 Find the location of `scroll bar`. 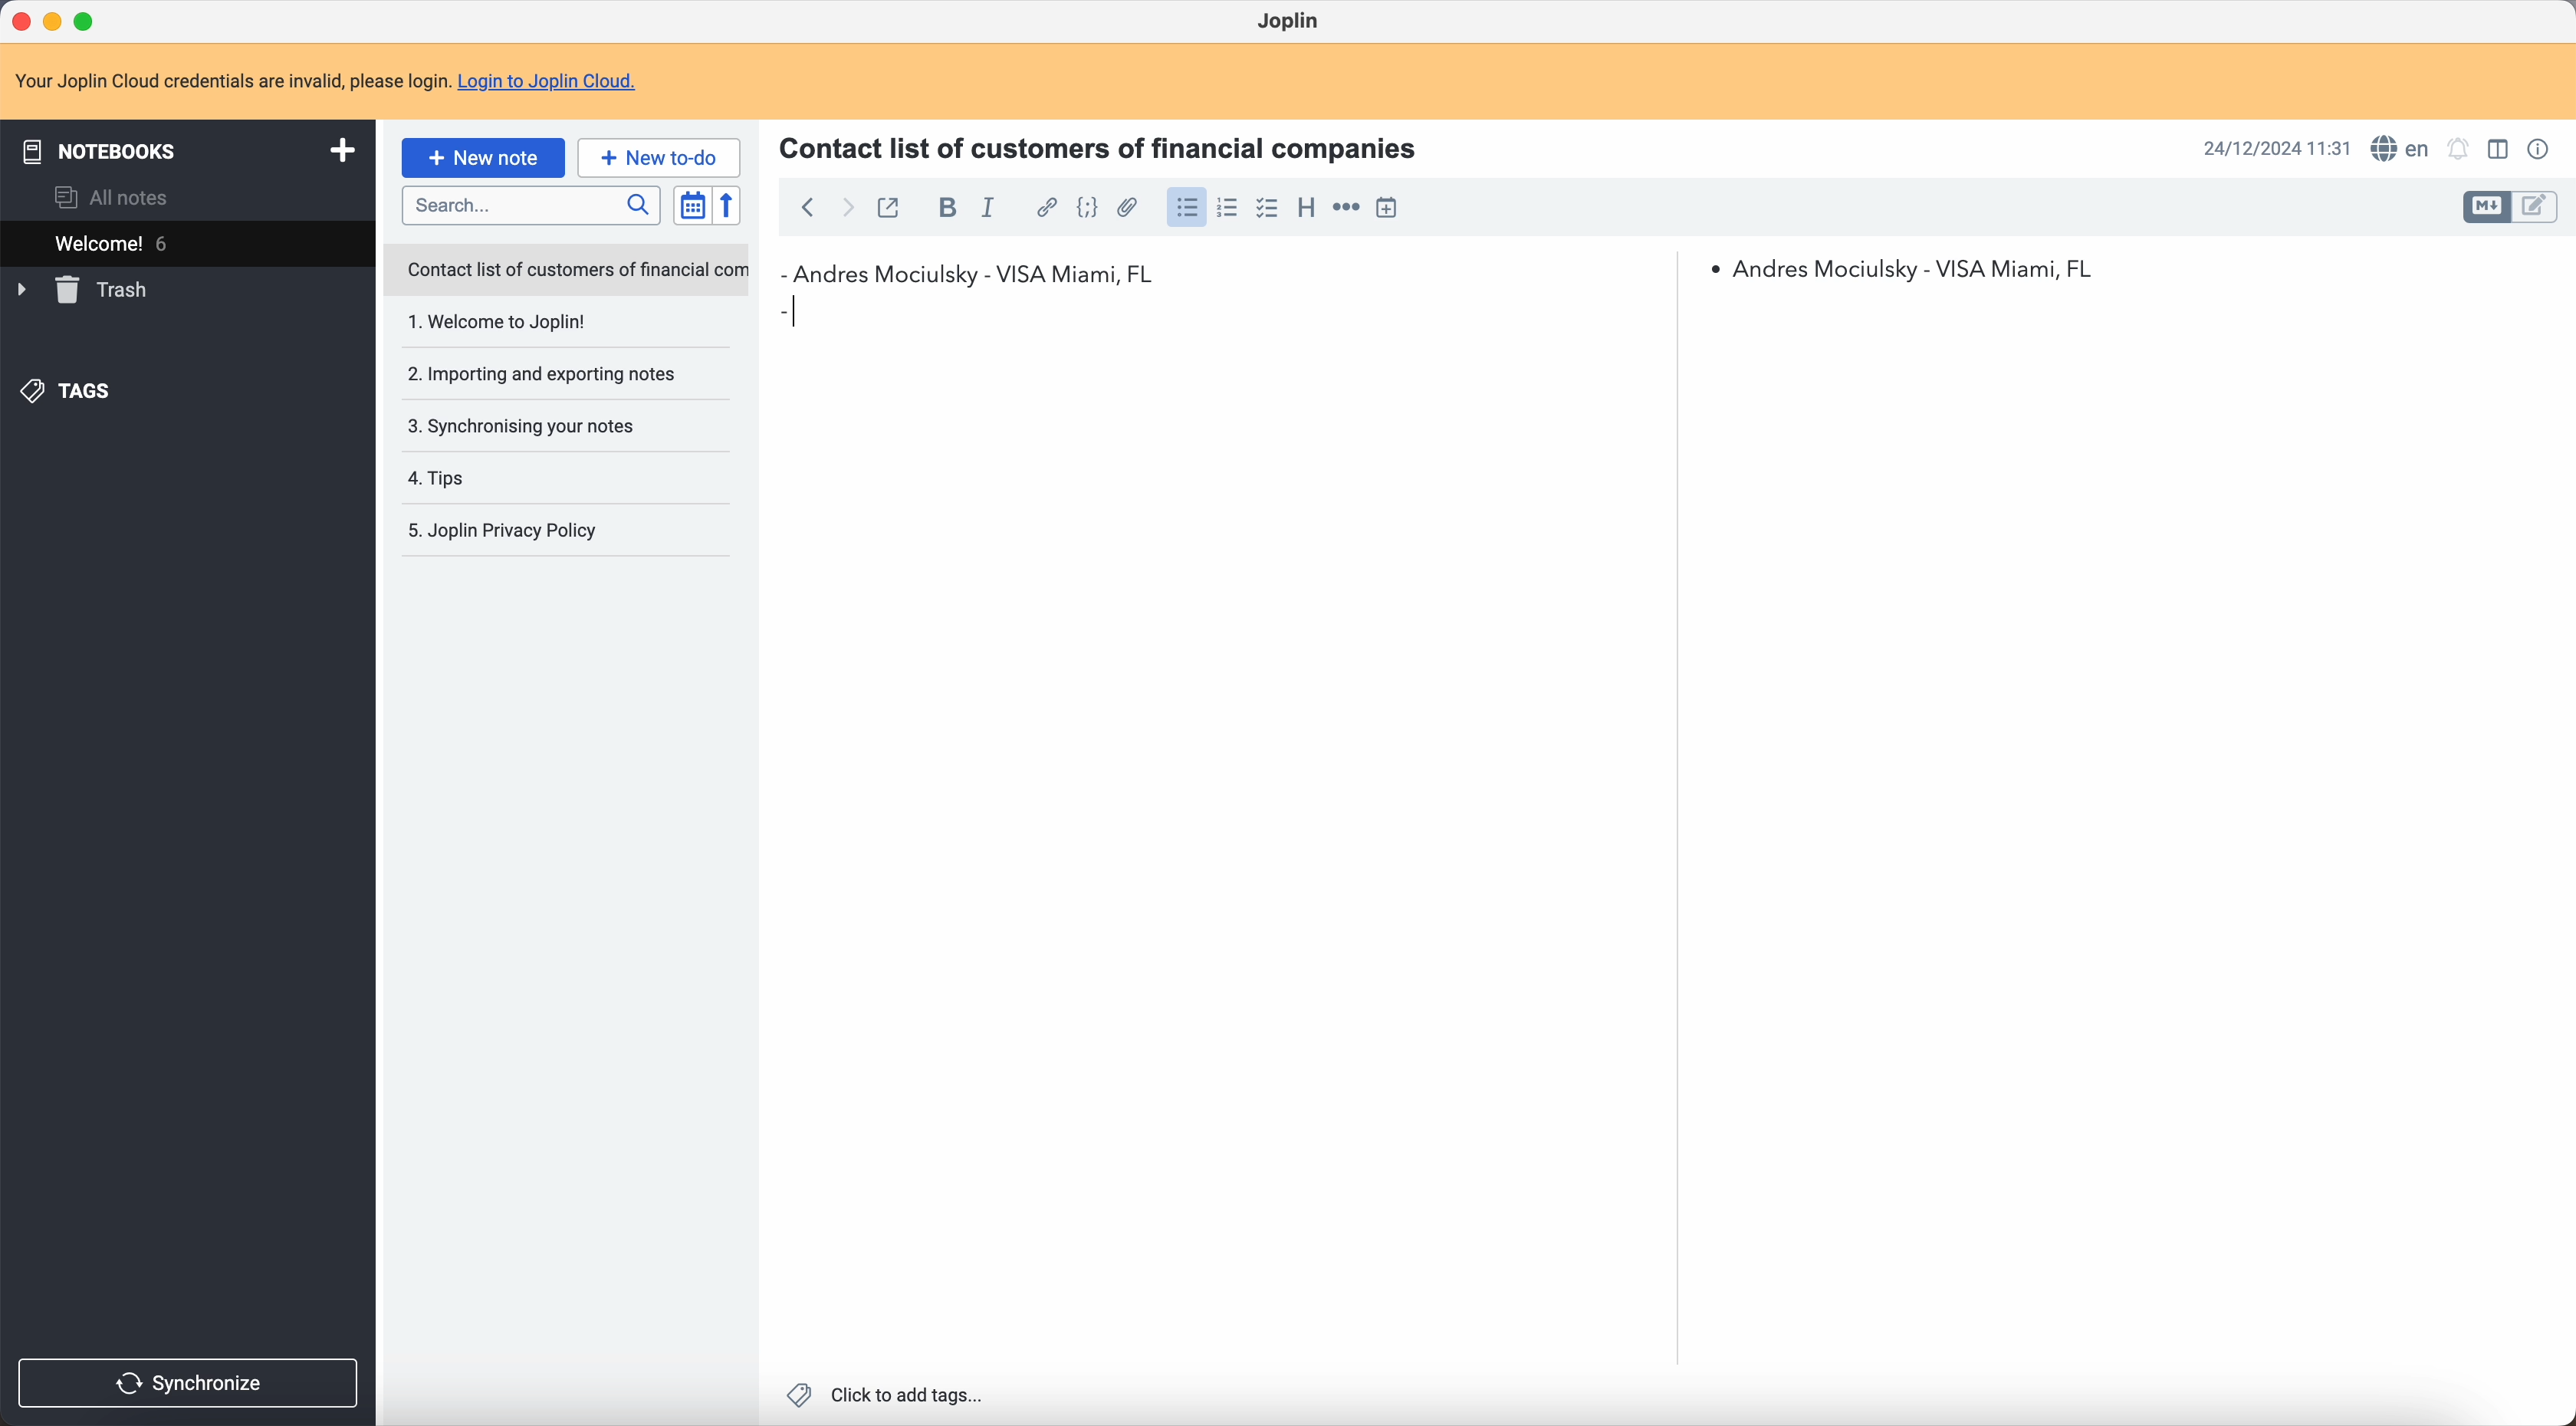

scroll bar is located at coordinates (2560, 448).